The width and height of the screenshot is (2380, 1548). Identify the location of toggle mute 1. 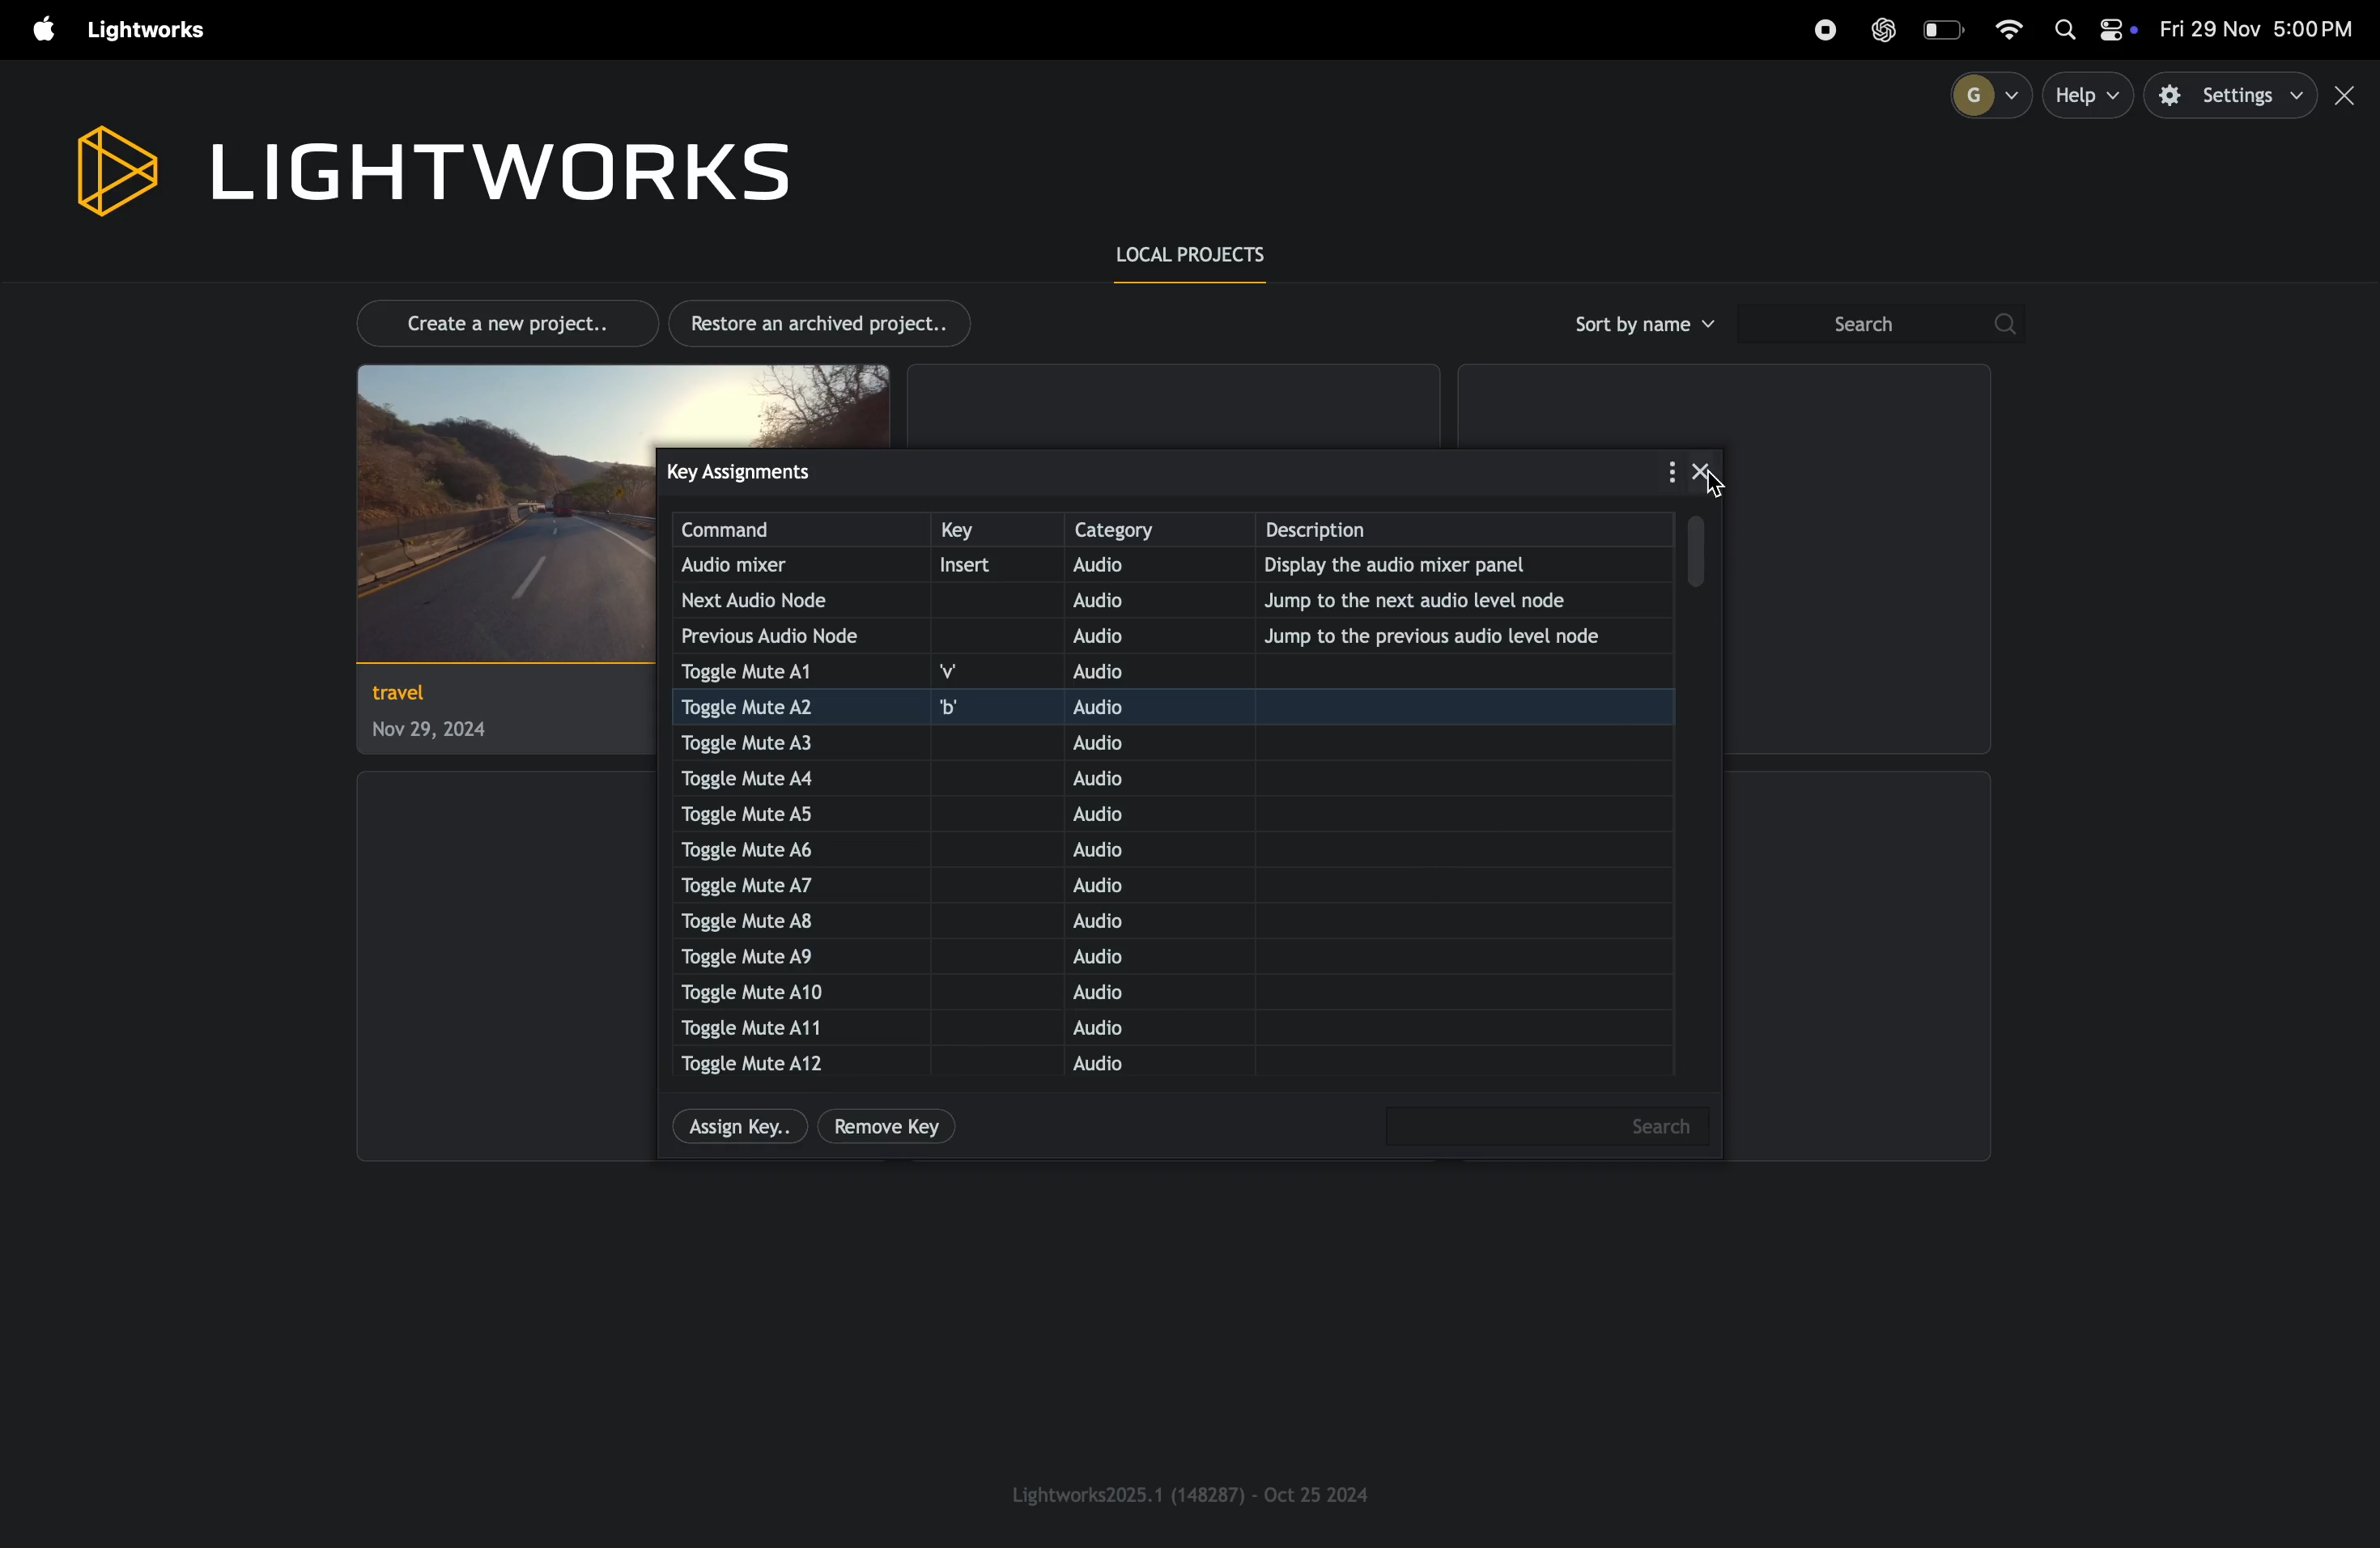
(768, 673).